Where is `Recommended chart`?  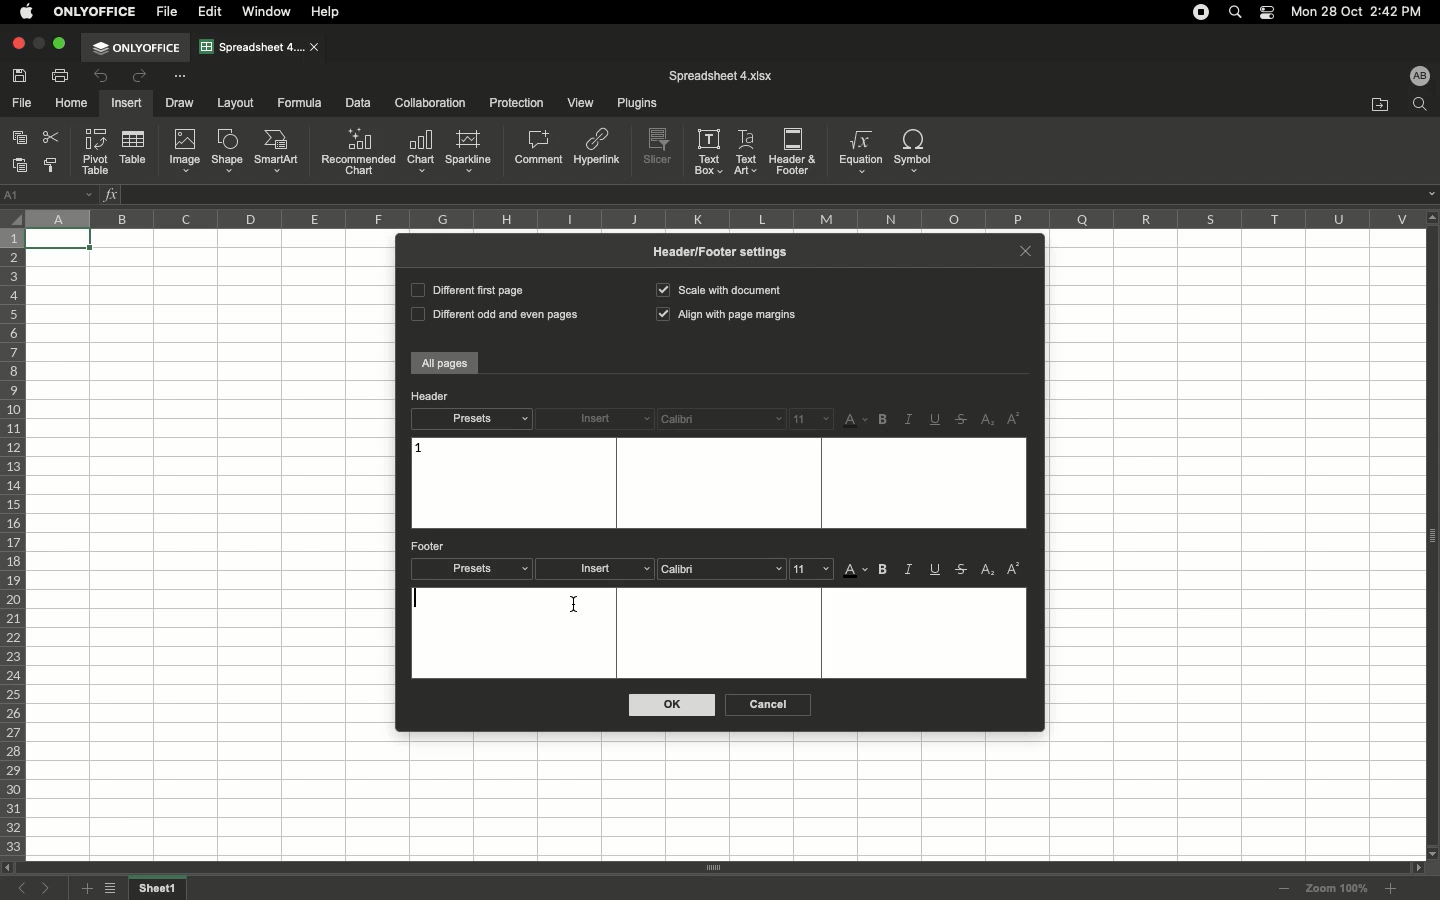
Recommended chart is located at coordinates (358, 151).